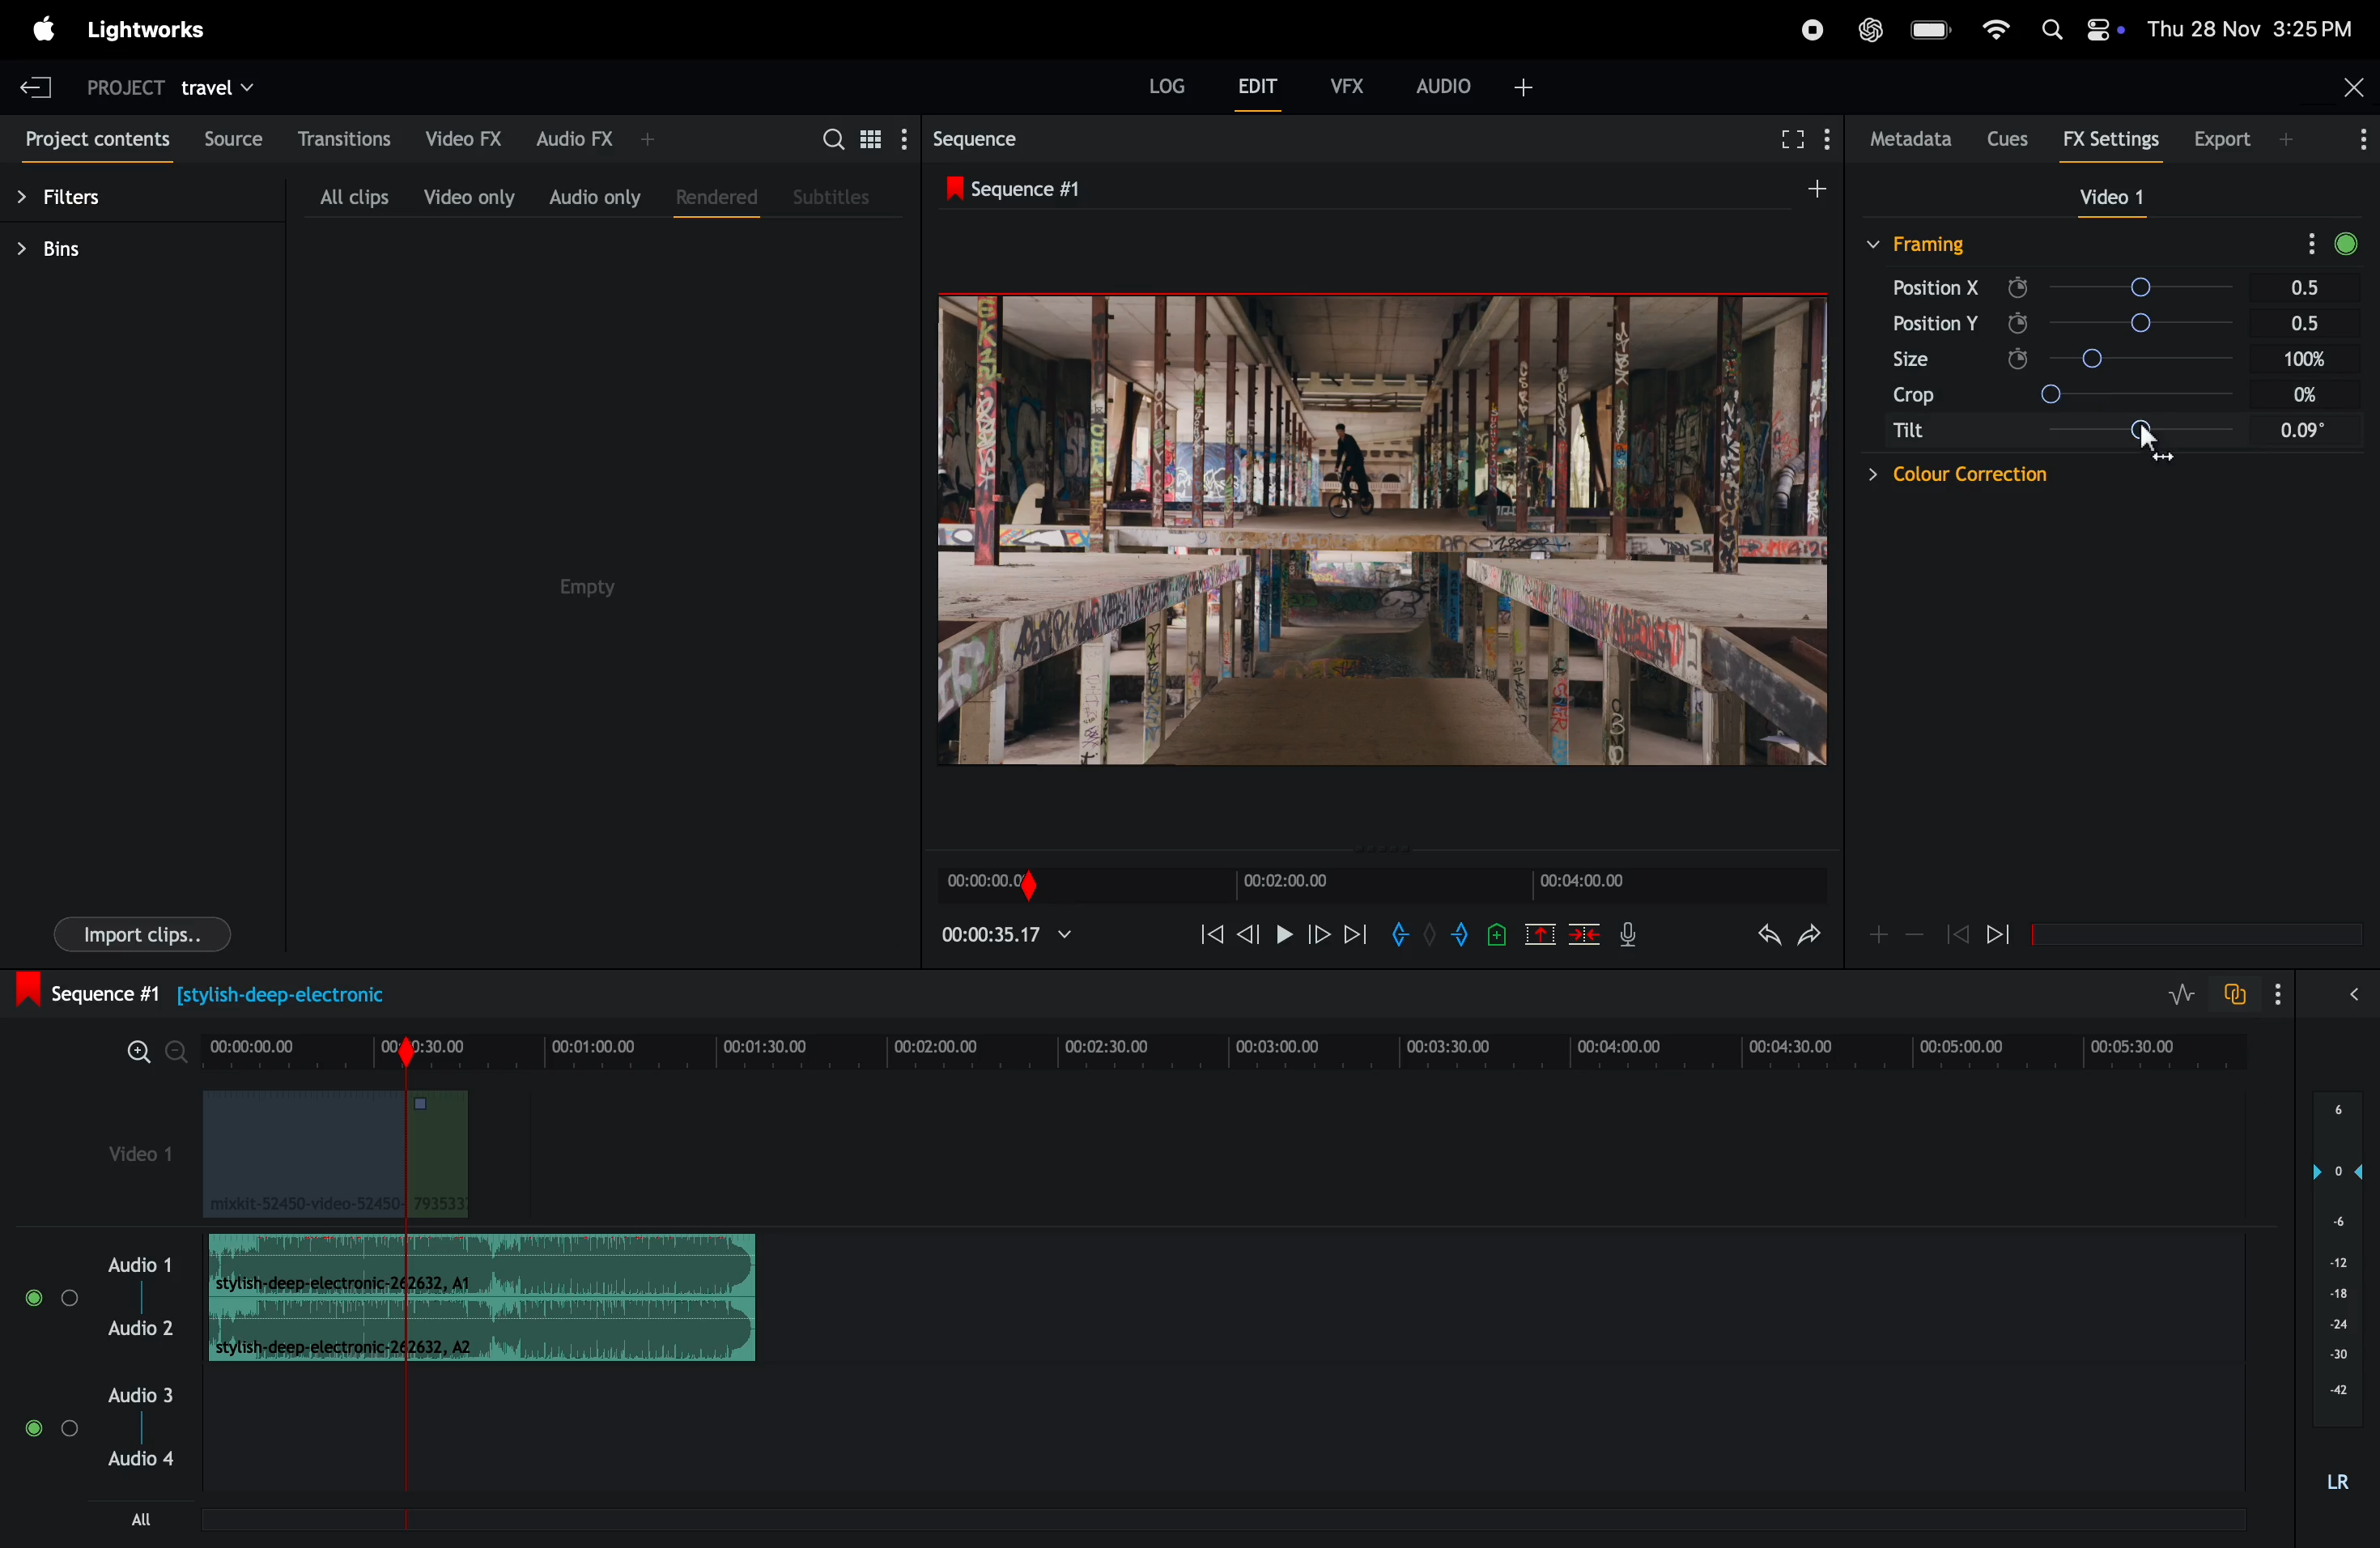  What do you see at coordinates (1991, 32) in the screenshot?
I see `wifi` at bounding box center [1991, 32].